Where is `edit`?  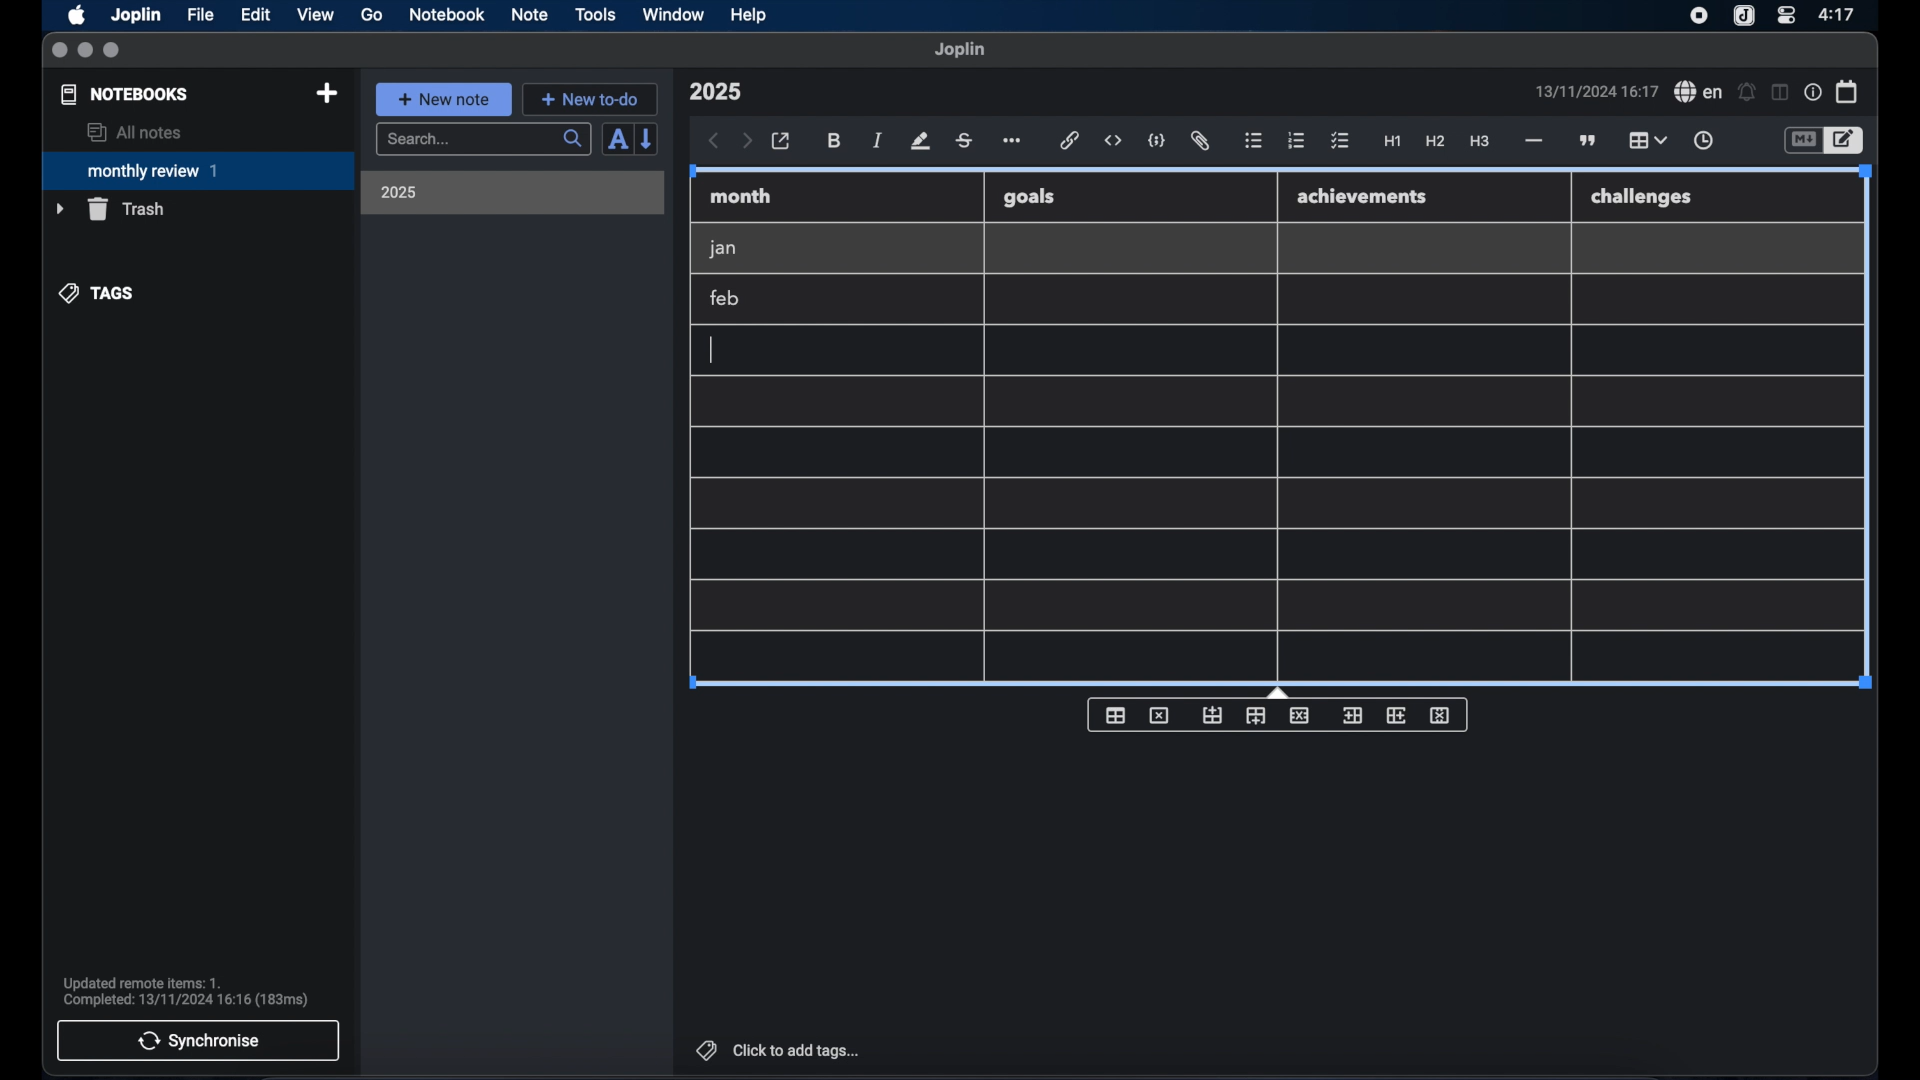
edit is located at coordinates (257, 15).